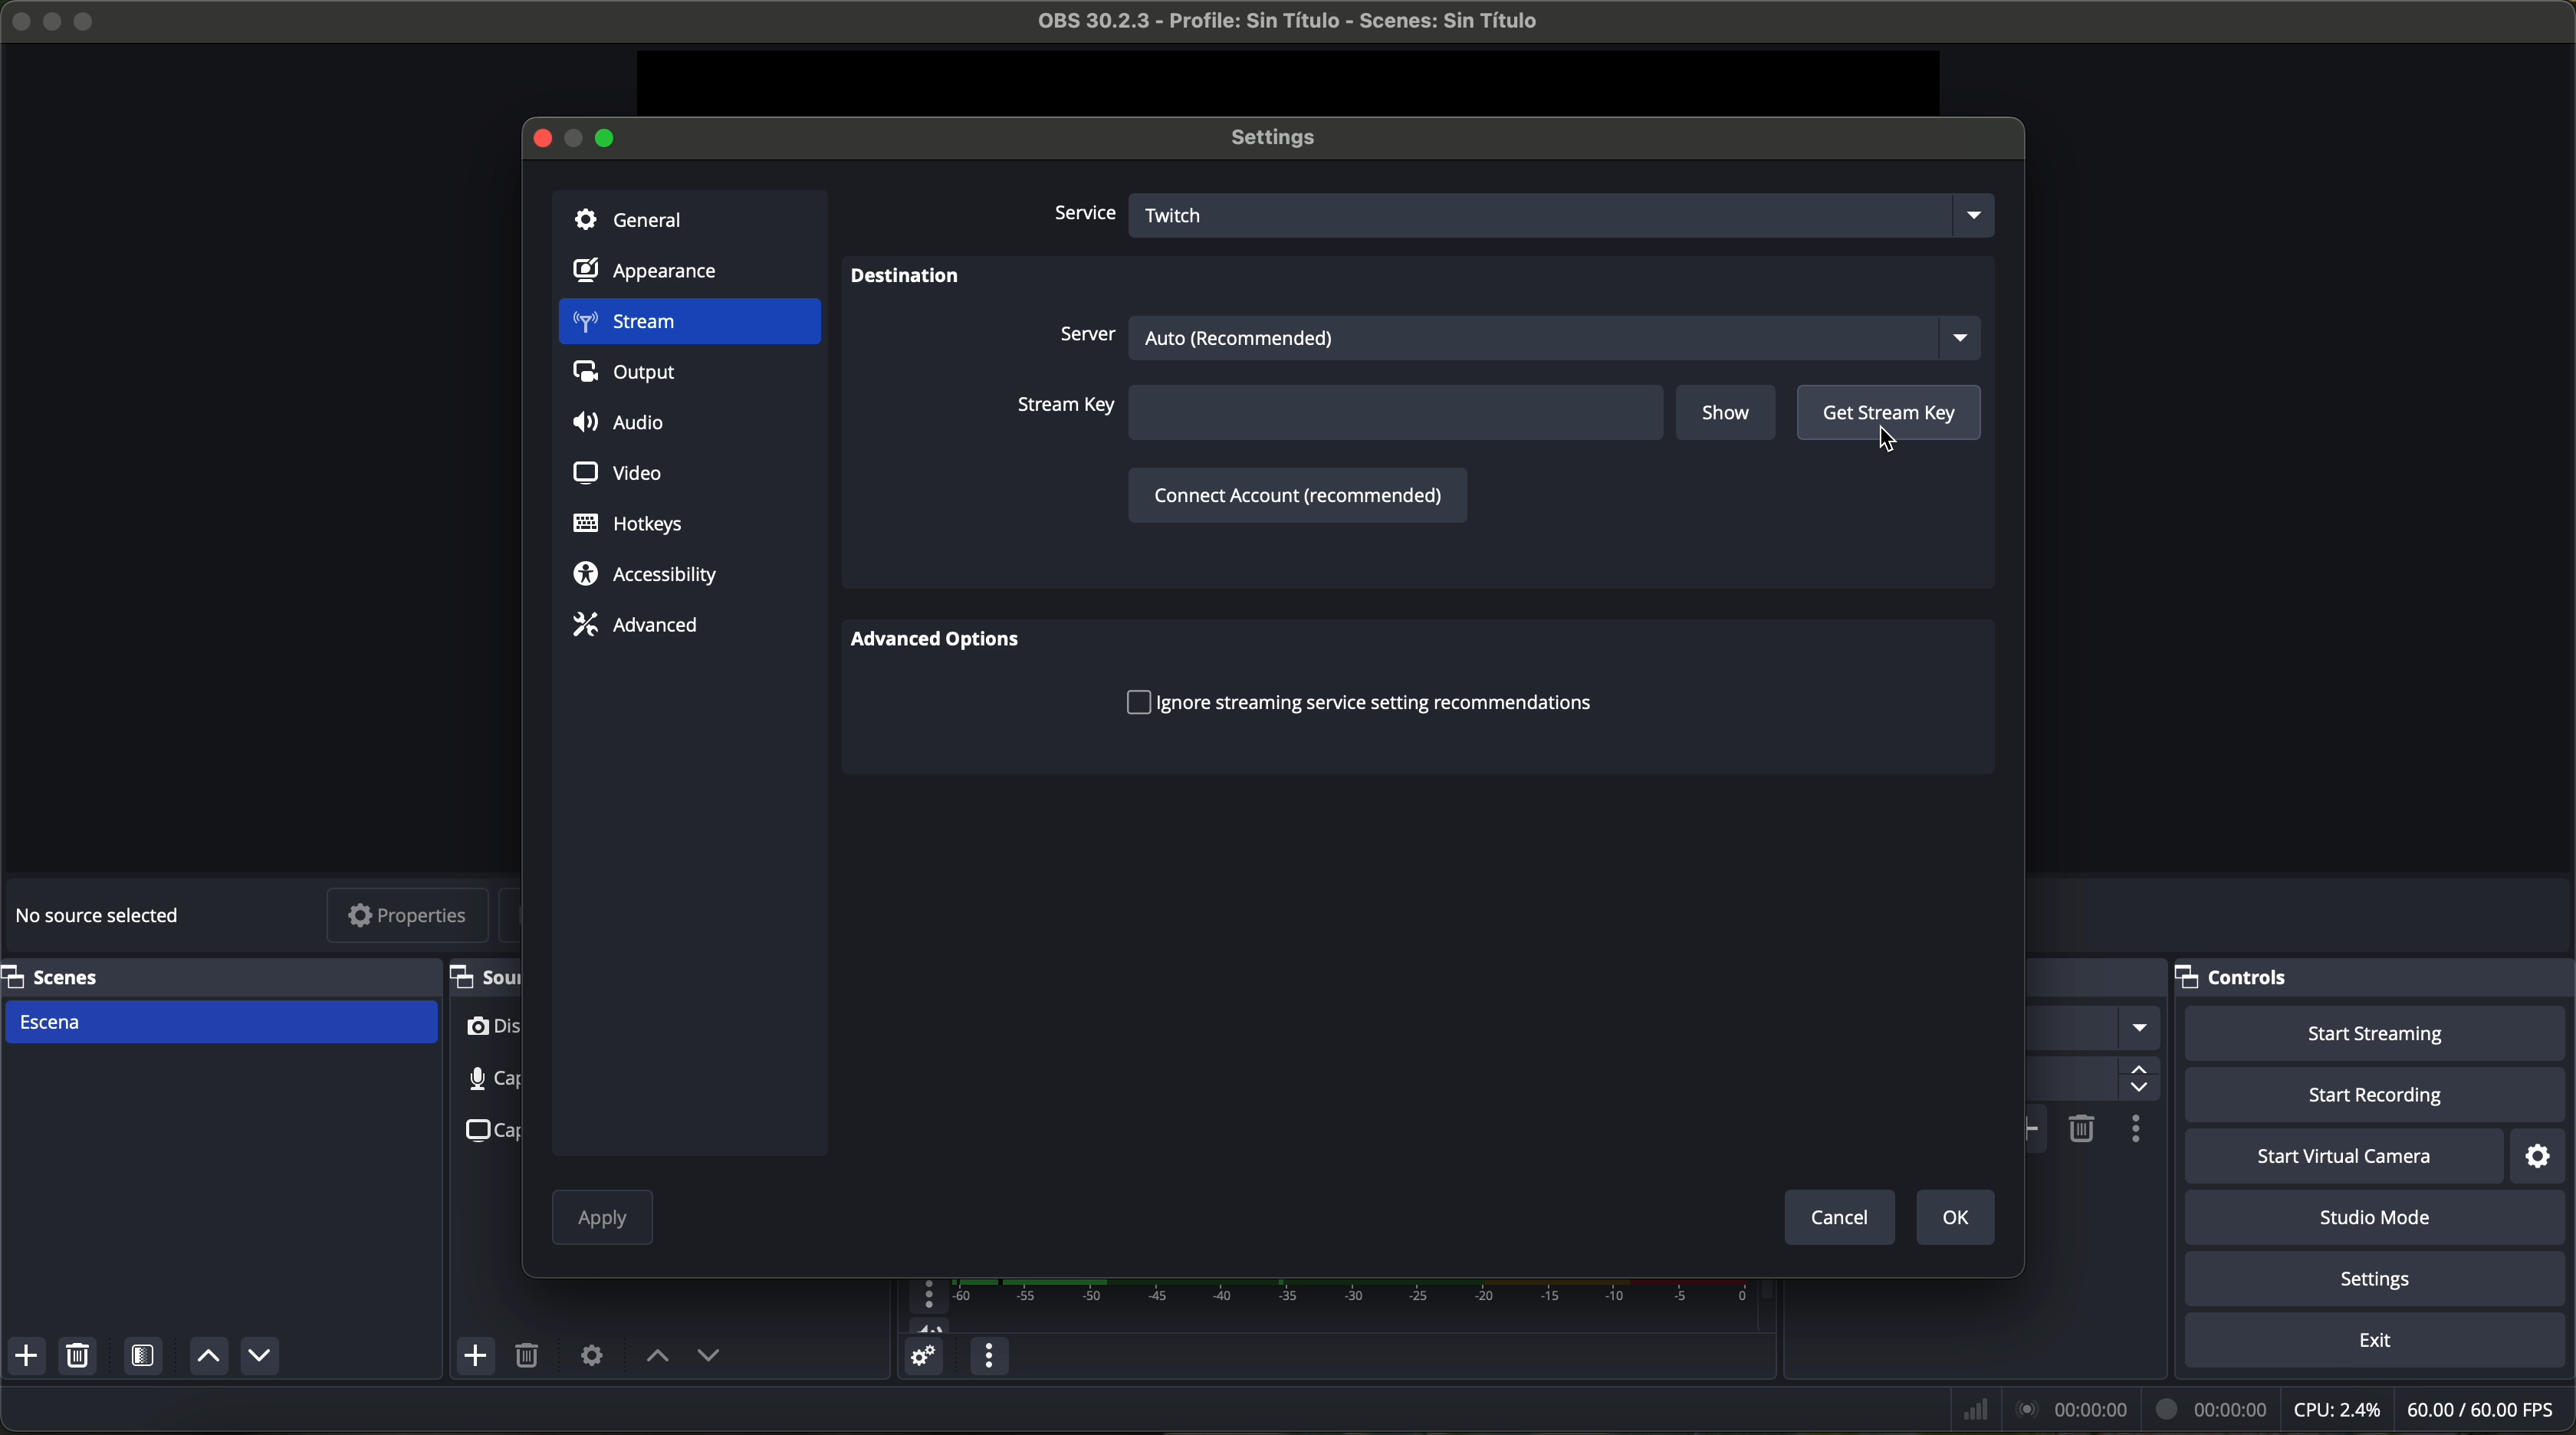  What do you see at coordinates (478, 1357) in the screenshot?
I see `add sources` at bounding box center [478, 1357].